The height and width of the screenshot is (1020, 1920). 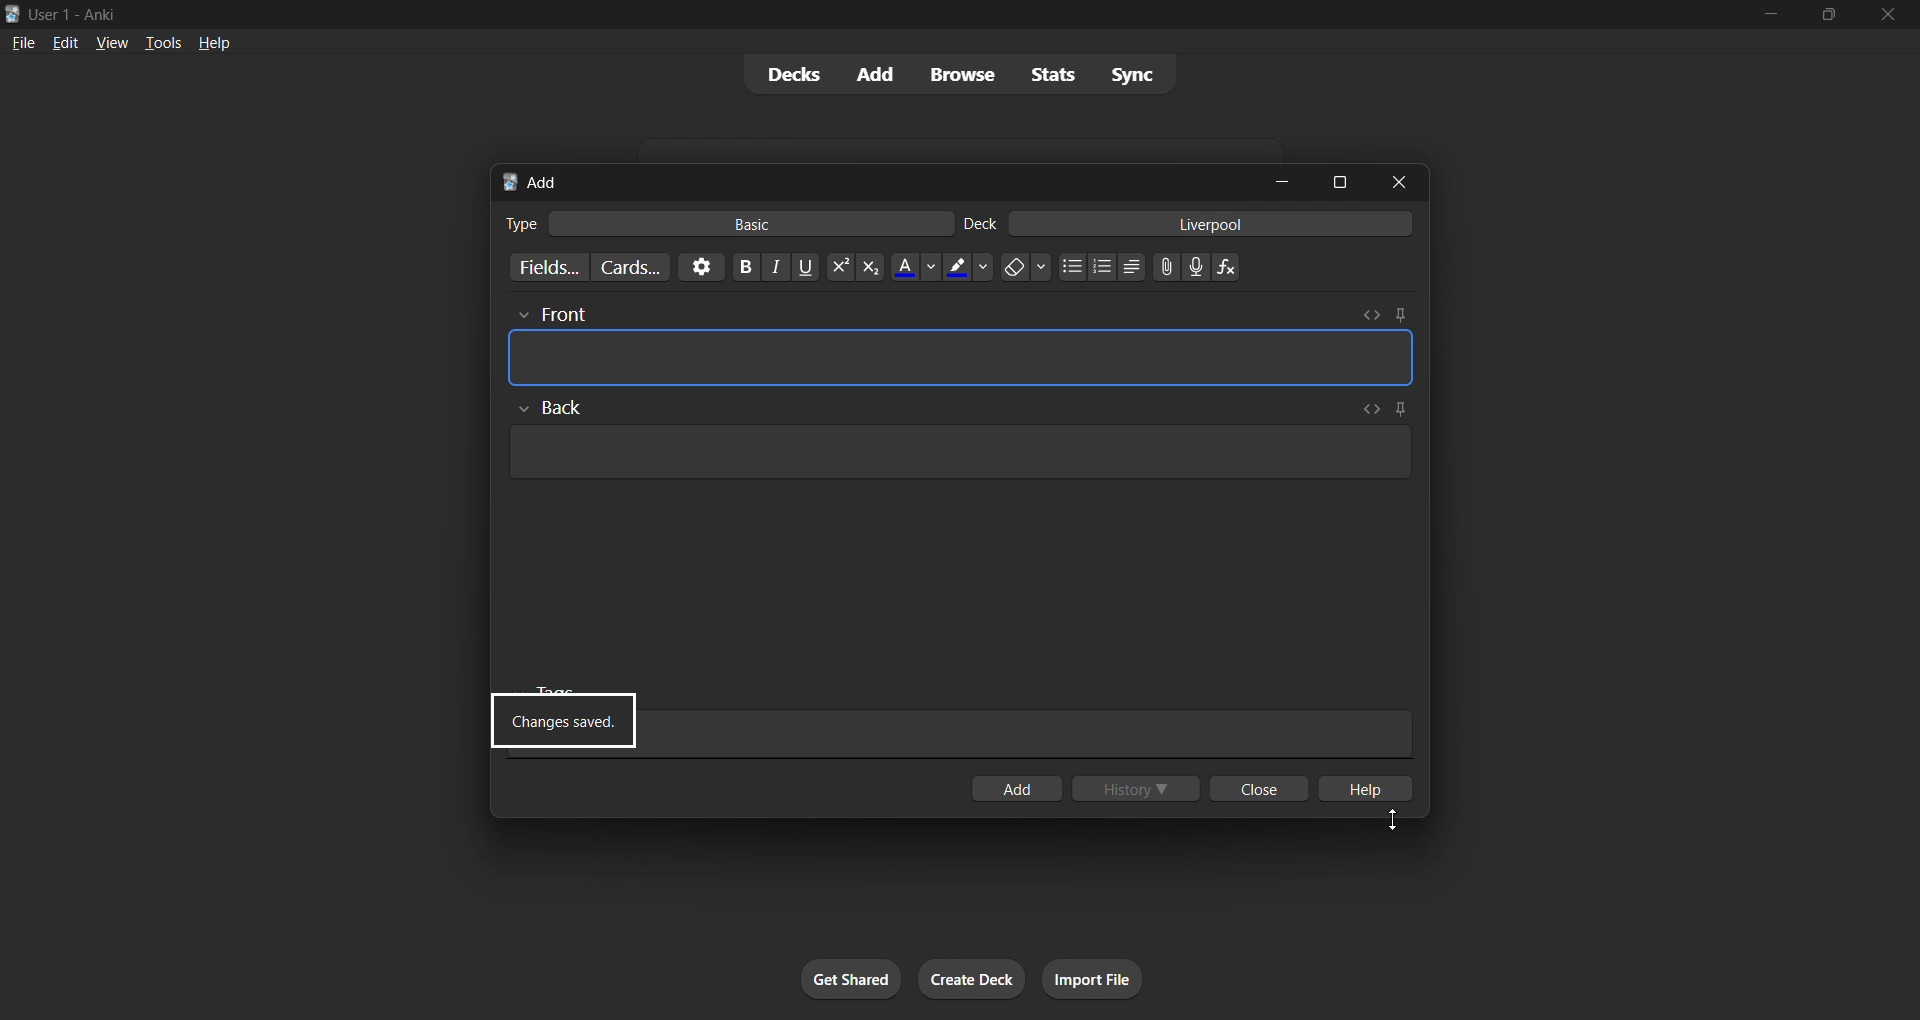 What do you see at coordinates (807, 267) in the screenshot?
I see `underline` at bounding box center [807, 267].